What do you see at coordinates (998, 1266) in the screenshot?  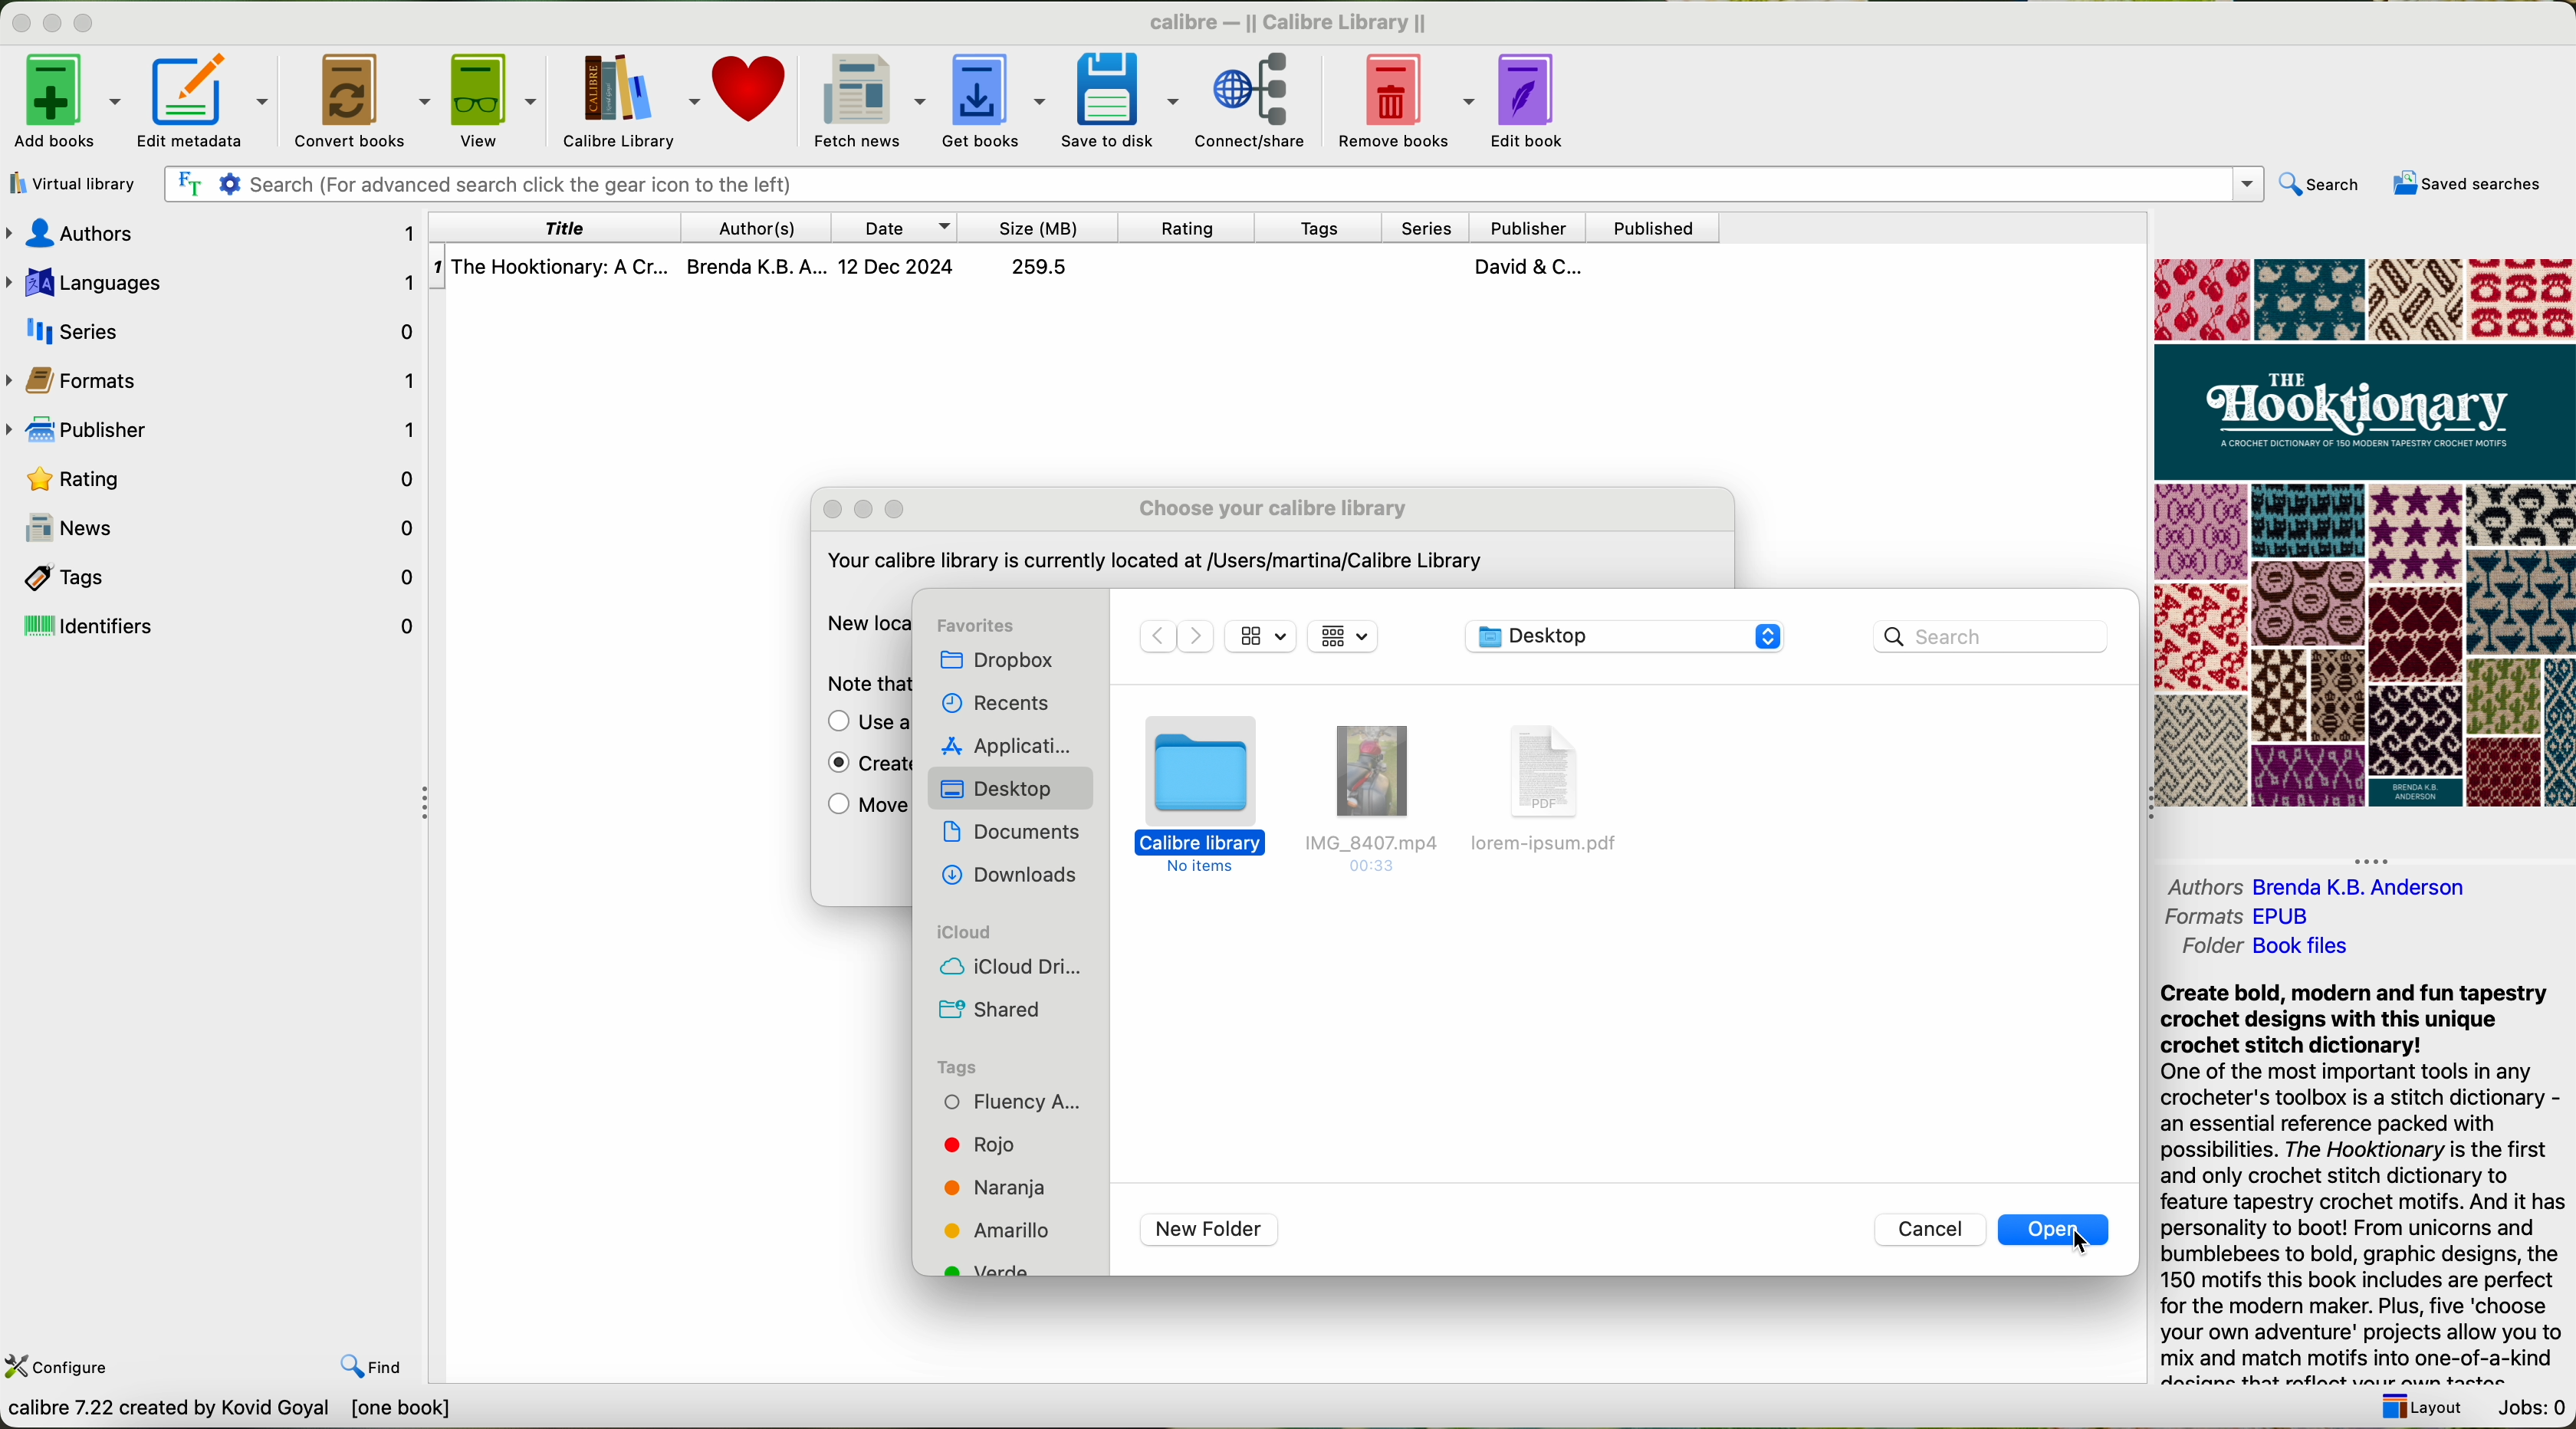 I see `tag` at bounding box center [998, 1266].